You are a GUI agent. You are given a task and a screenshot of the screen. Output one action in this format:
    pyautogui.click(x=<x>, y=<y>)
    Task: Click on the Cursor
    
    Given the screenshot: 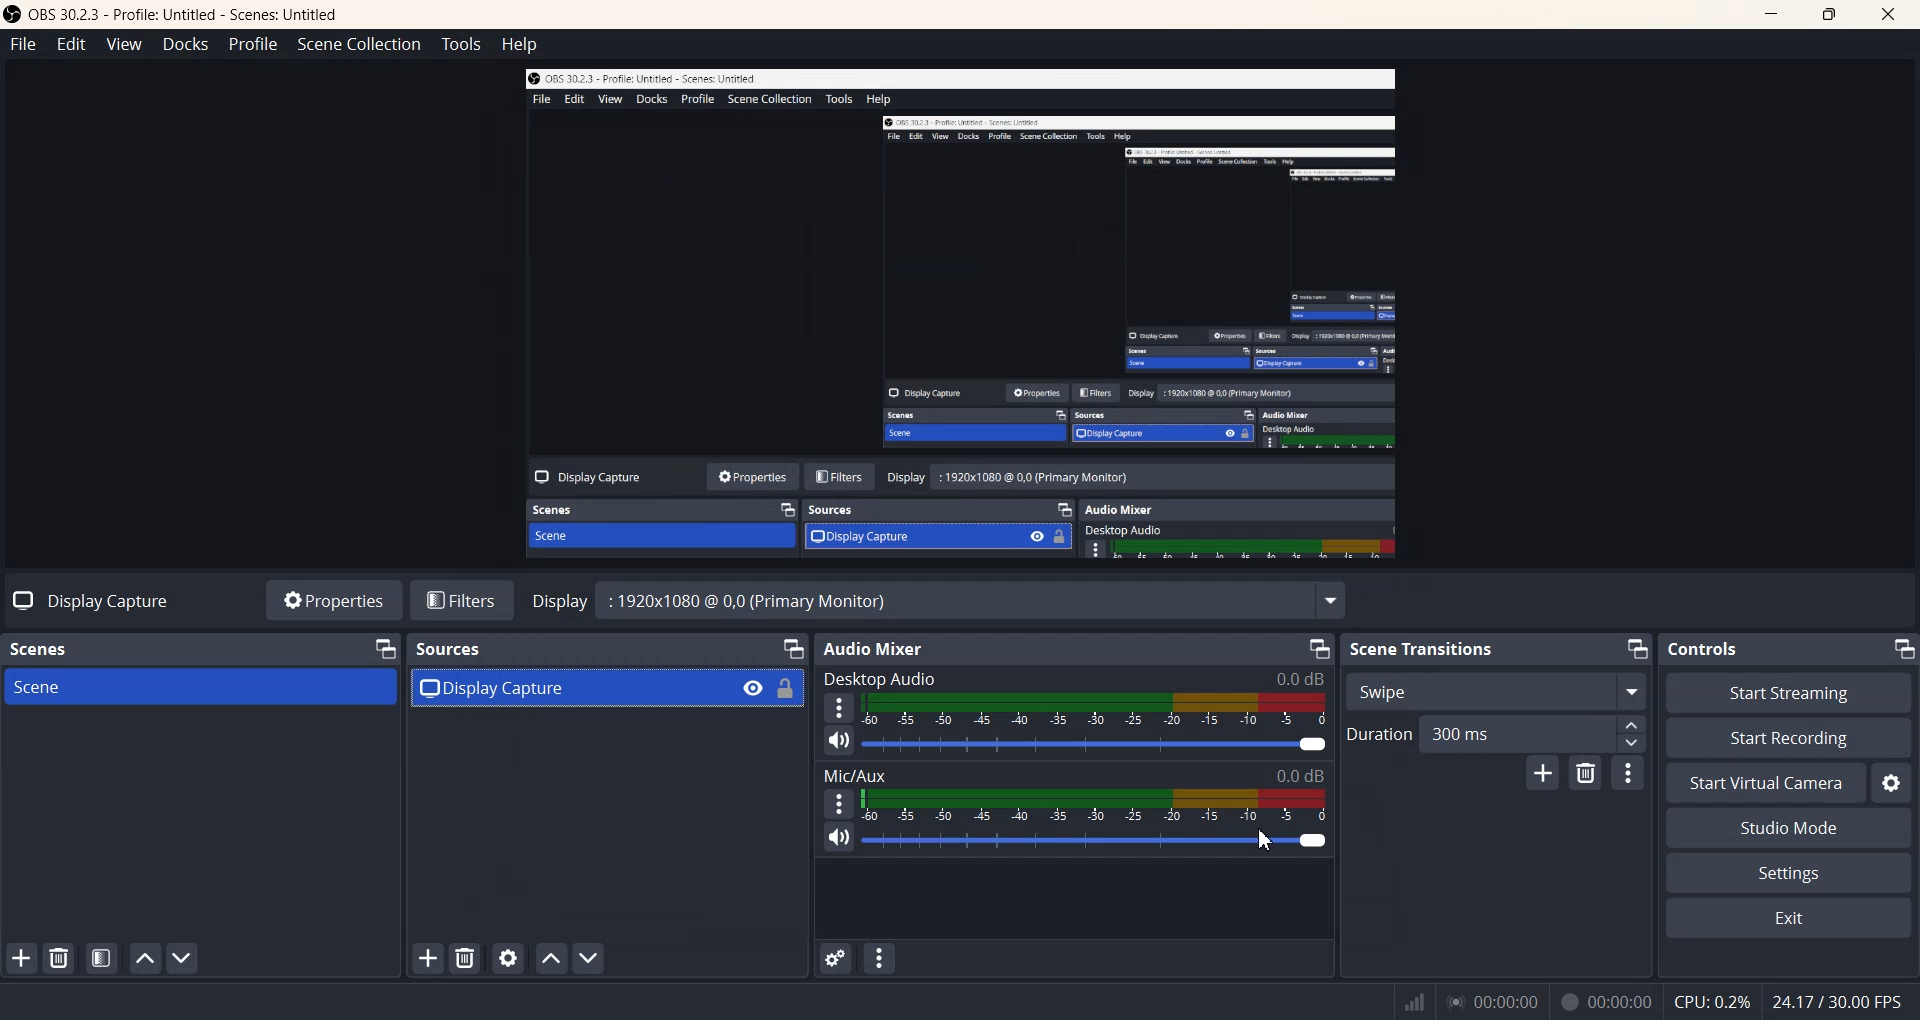 What is the action you would take?
    pyautogui.click(x=1271, y=841)
    